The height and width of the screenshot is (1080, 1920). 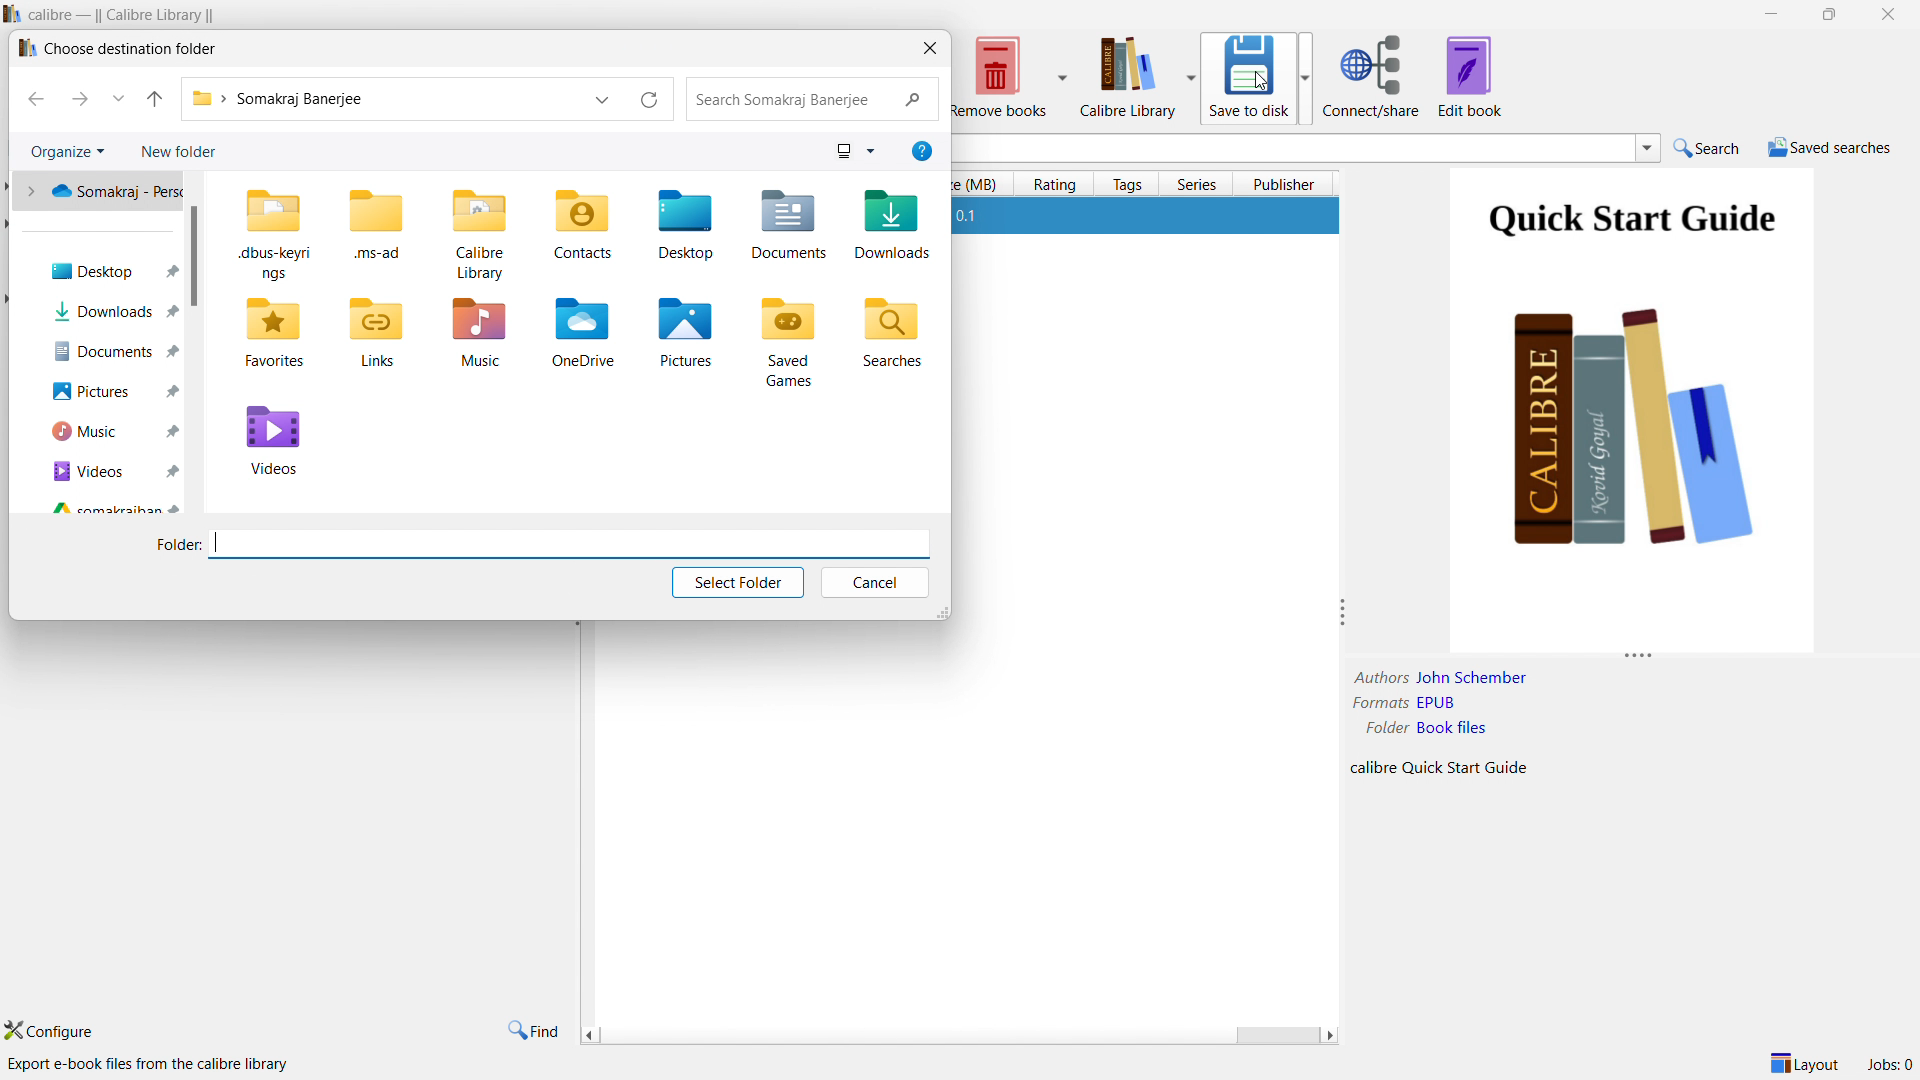 I want to click on refresh, so click(x=650, y=103).